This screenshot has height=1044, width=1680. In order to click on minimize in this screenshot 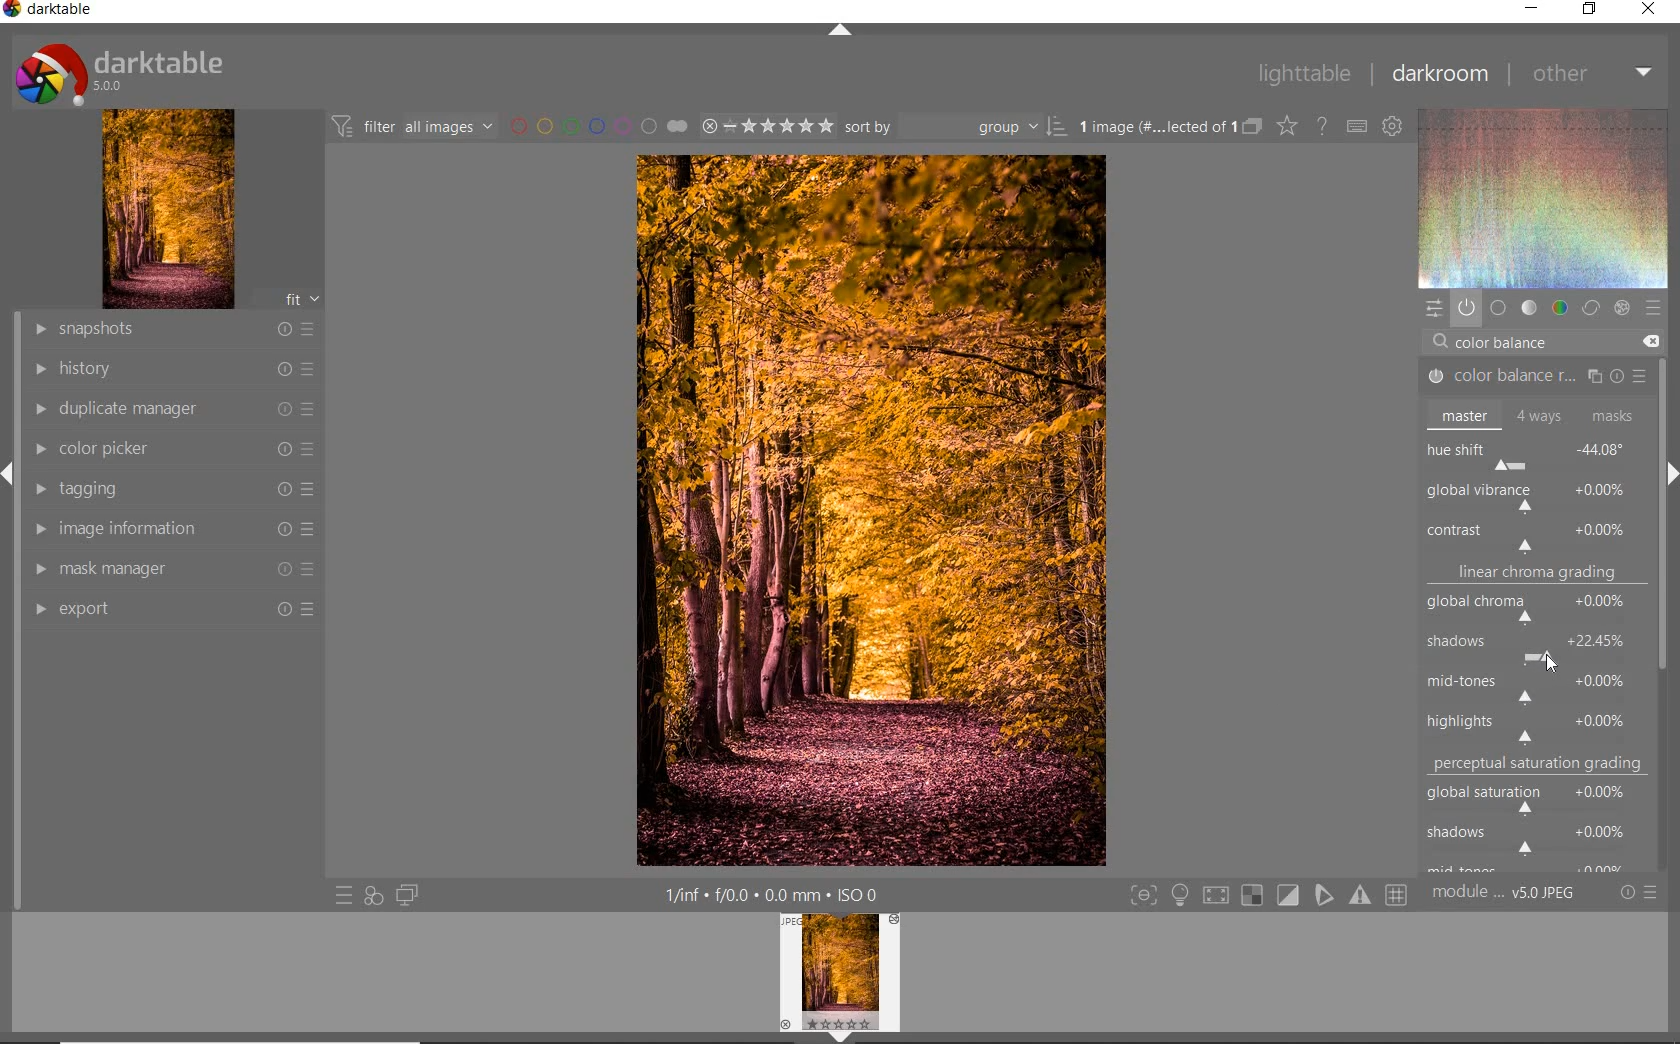, I will do `click(1533, 7)`.